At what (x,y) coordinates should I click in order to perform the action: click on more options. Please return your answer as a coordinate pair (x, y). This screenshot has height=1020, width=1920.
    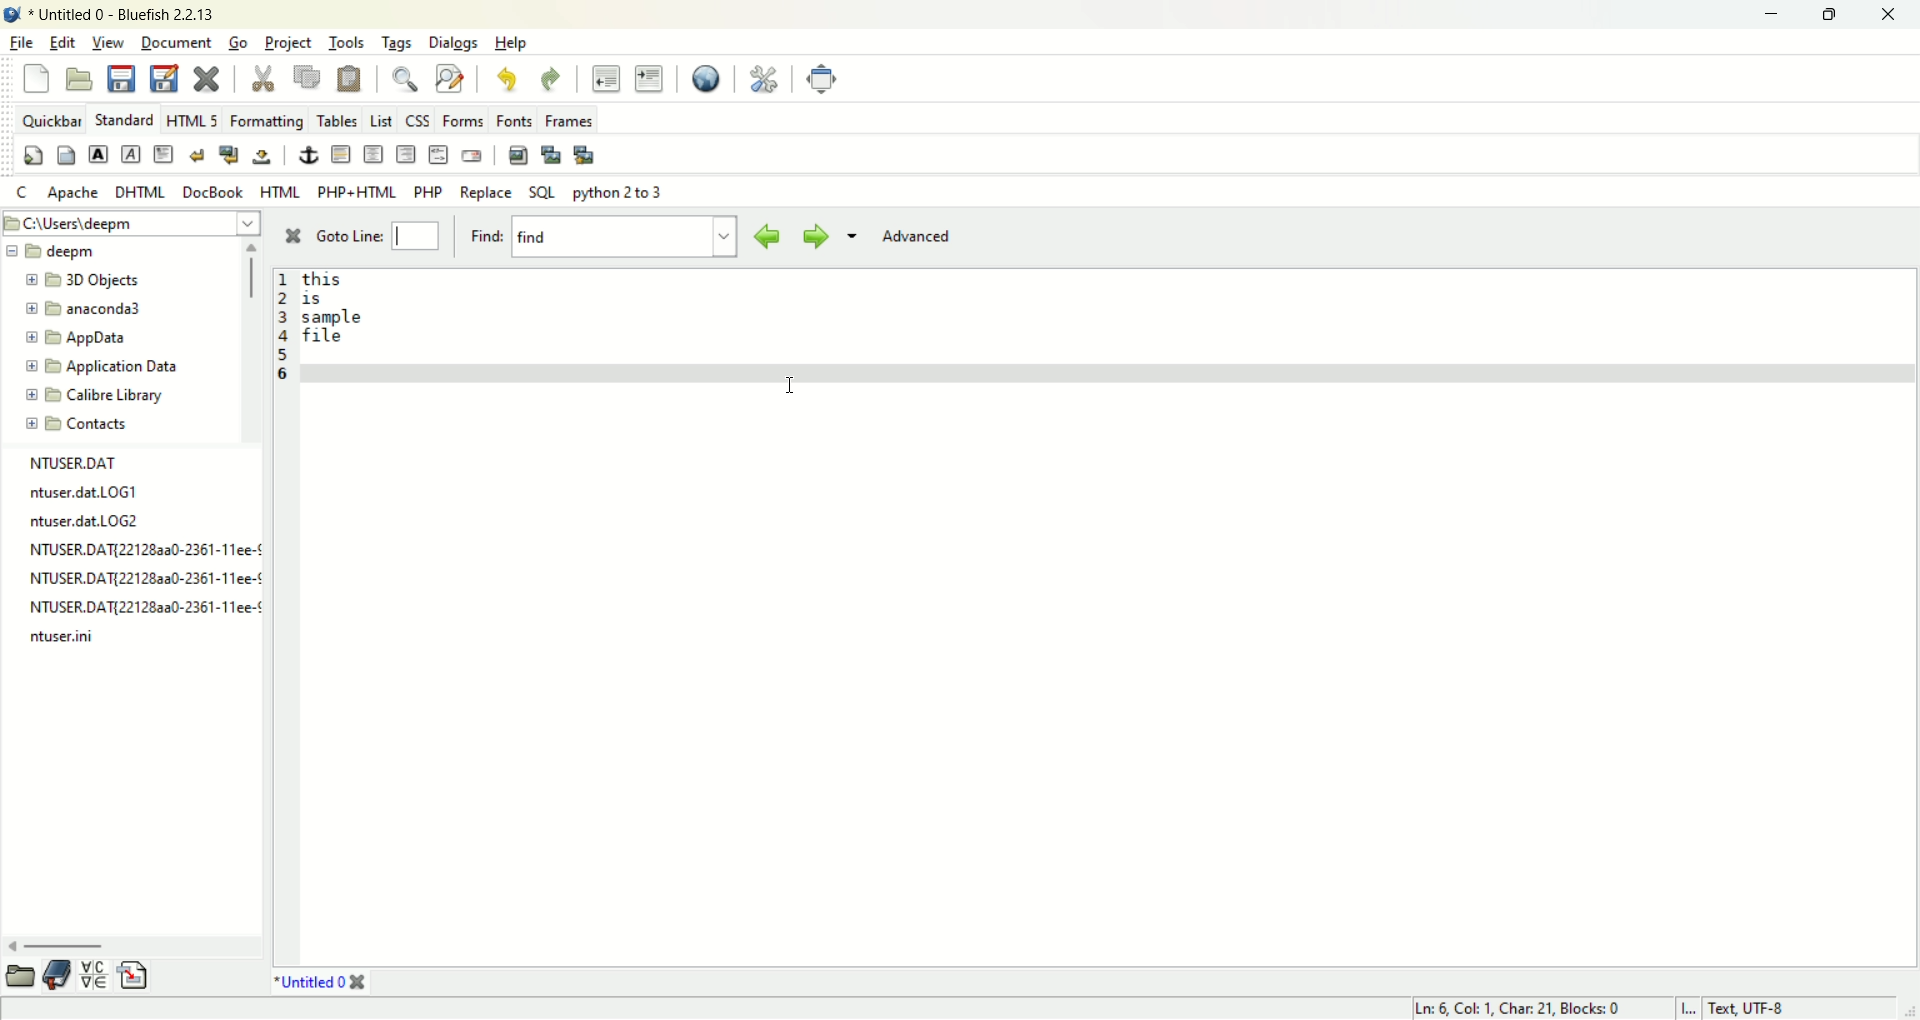
    Looking at the image, I should click on (853, 237).